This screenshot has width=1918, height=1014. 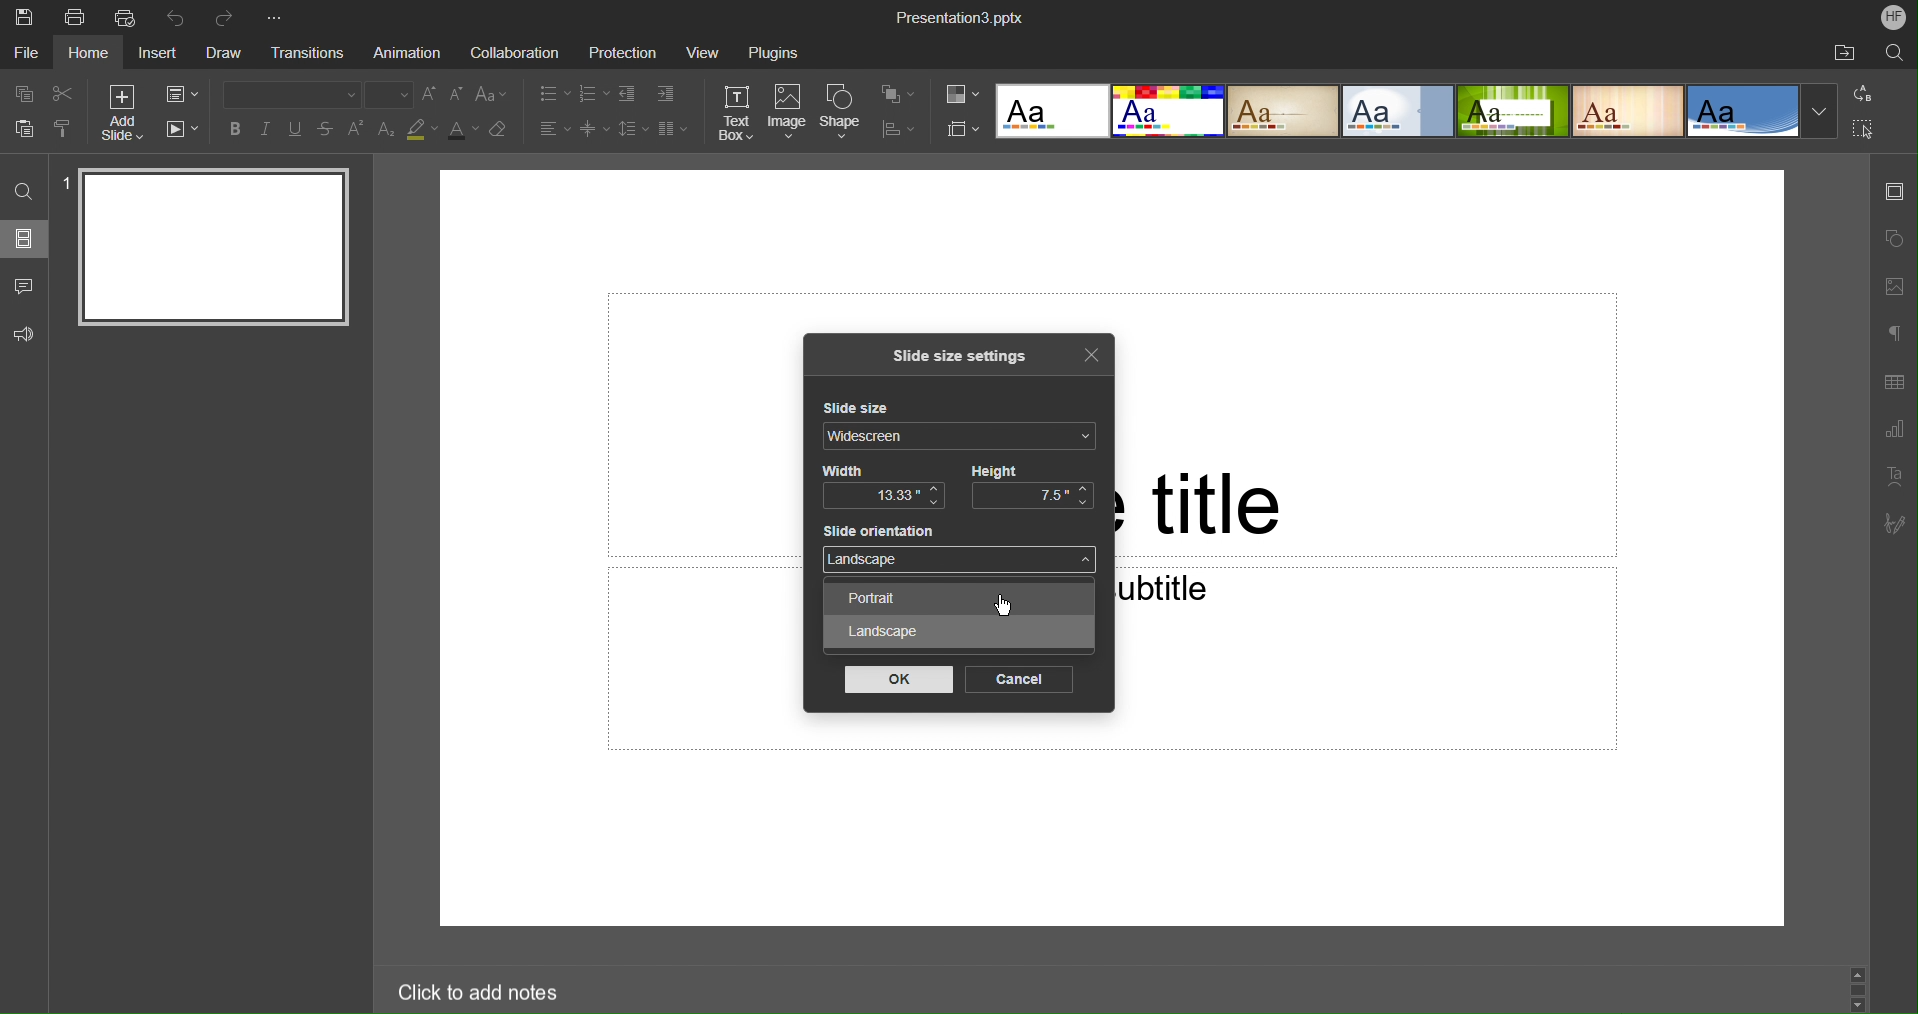 What do you see at coordinates (1894, 382) in the screenshot?
I see `Table` at bounding box center [1894, 382].